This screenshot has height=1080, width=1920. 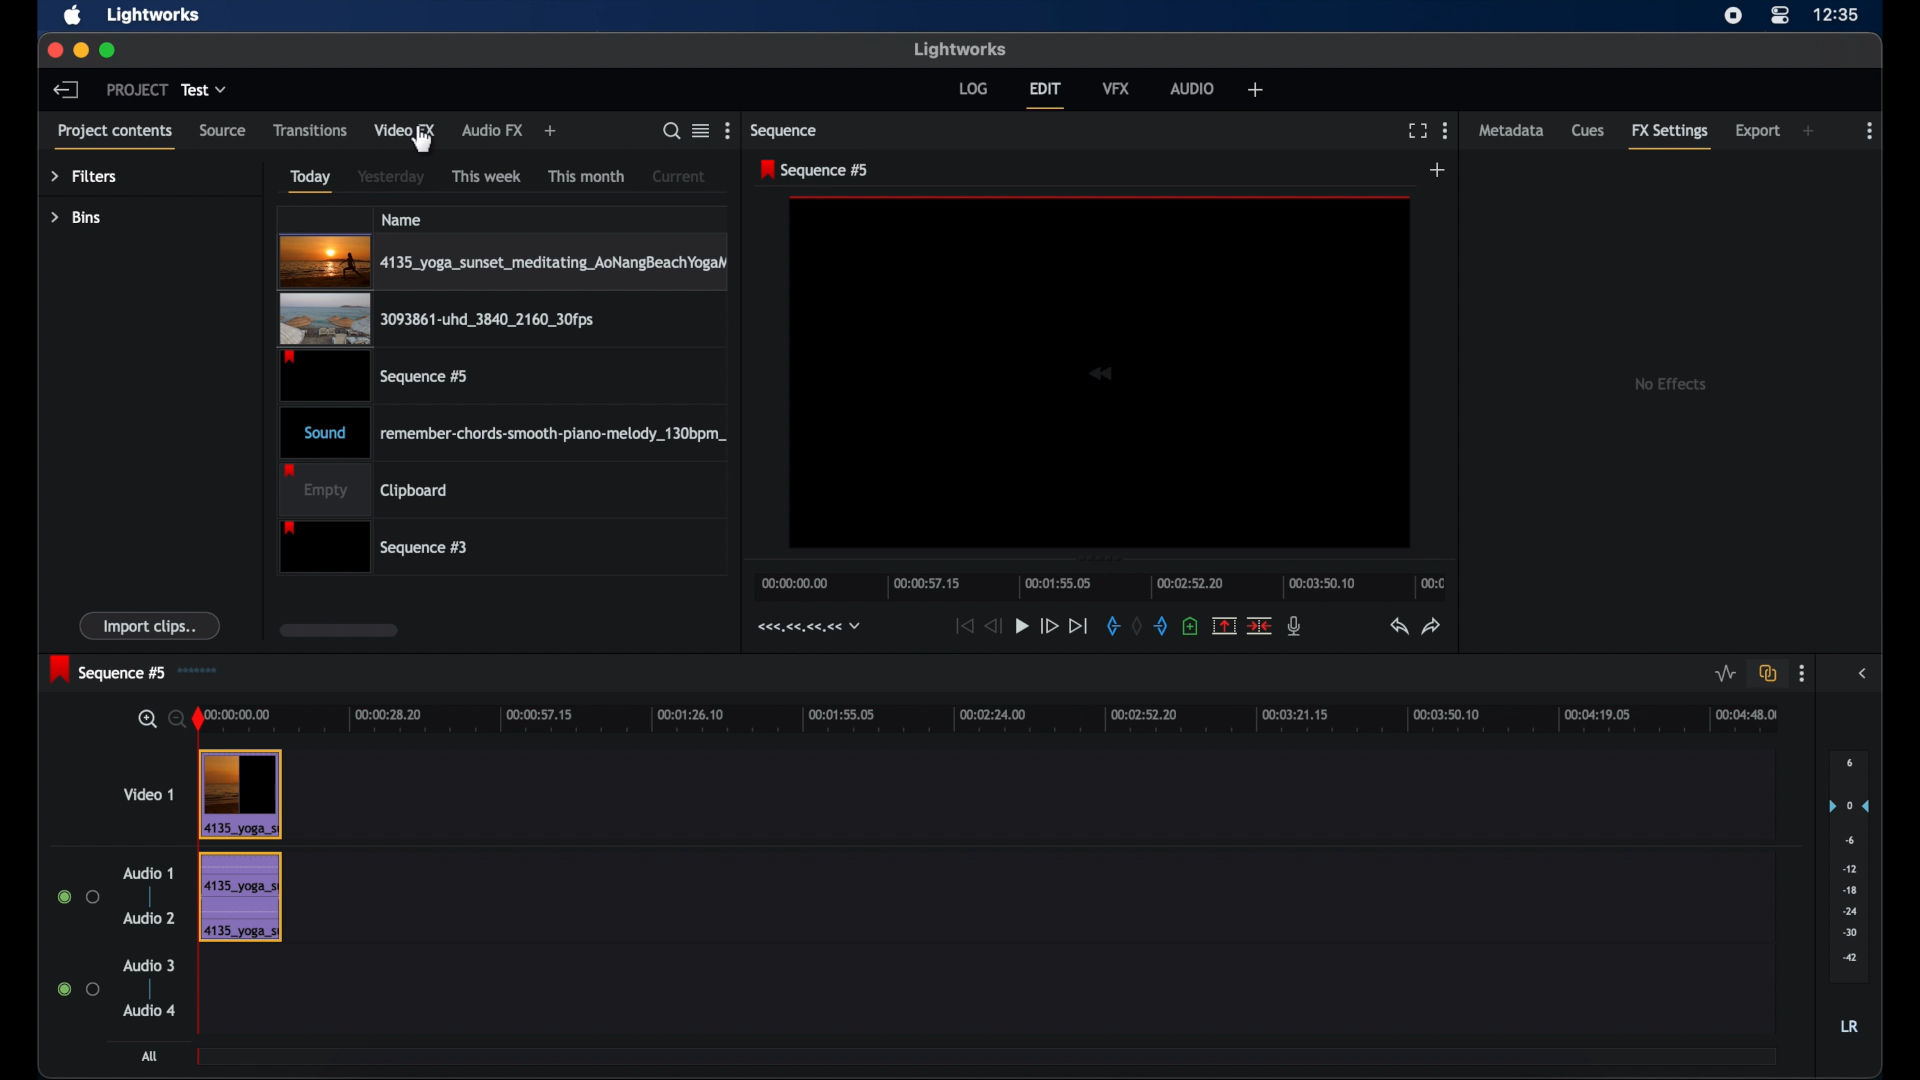 I want to click on maximize, so click(x=110, y=51).